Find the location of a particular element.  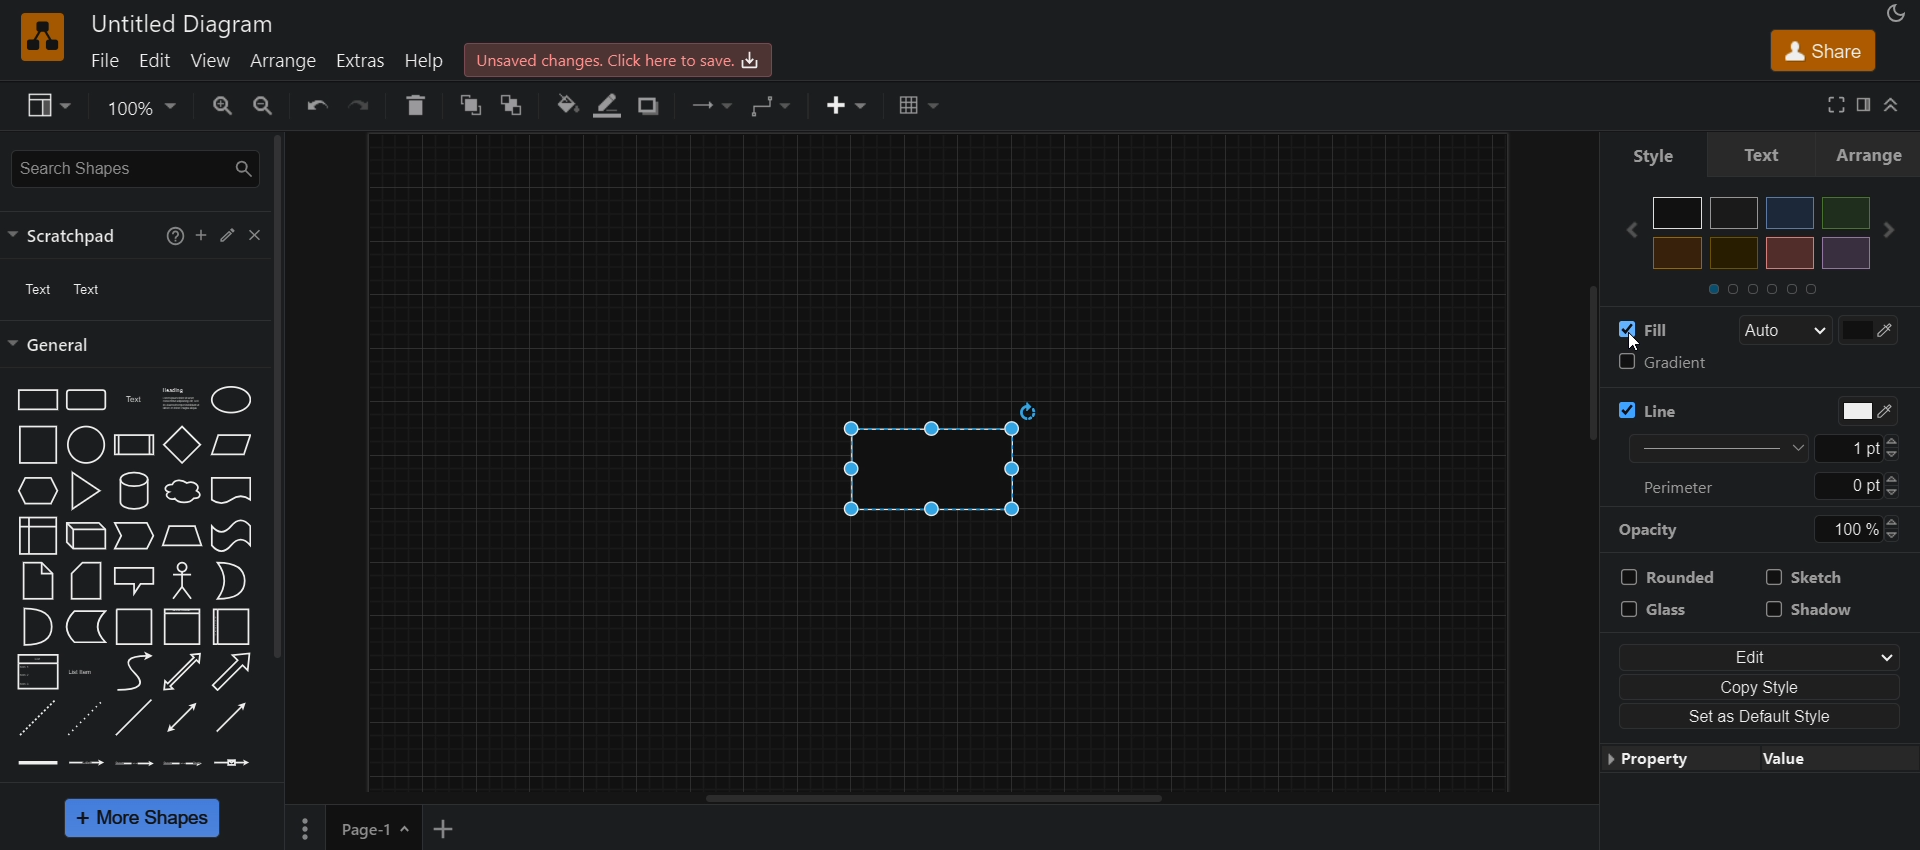

Collapse is located at coordinates (1894, 105).